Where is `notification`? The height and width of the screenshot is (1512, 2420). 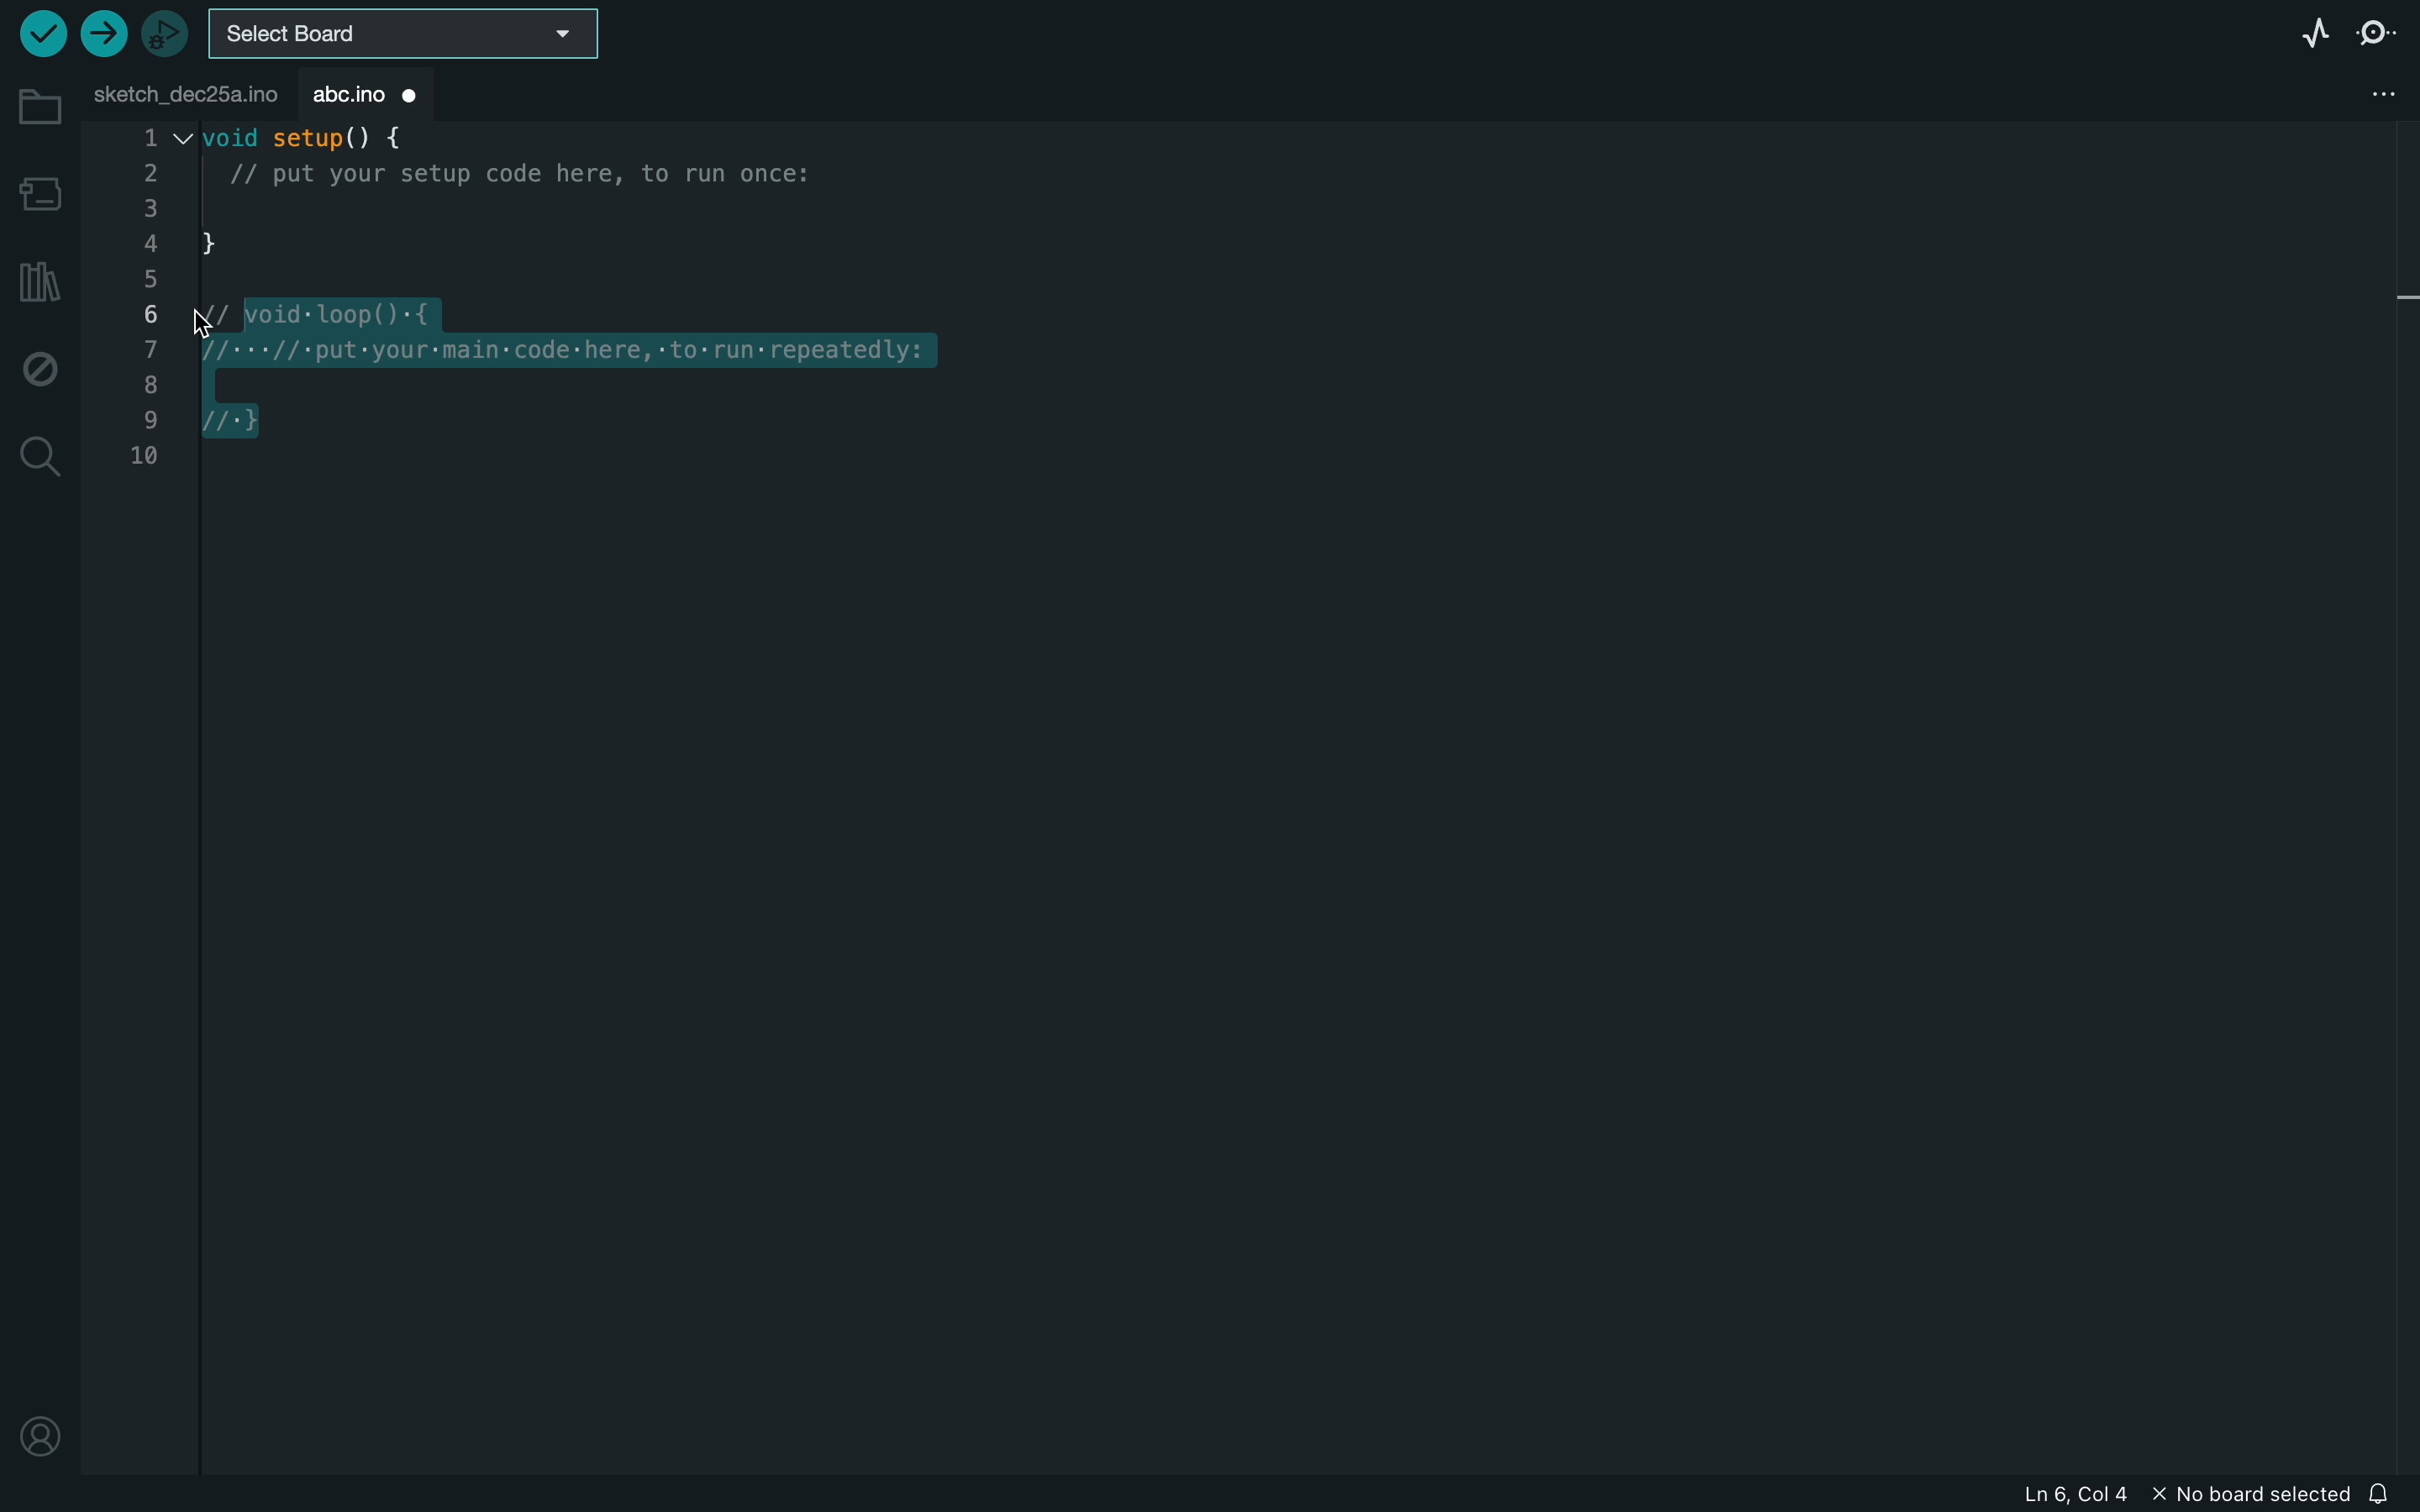 notification is located at coordinates (2383, 1491).